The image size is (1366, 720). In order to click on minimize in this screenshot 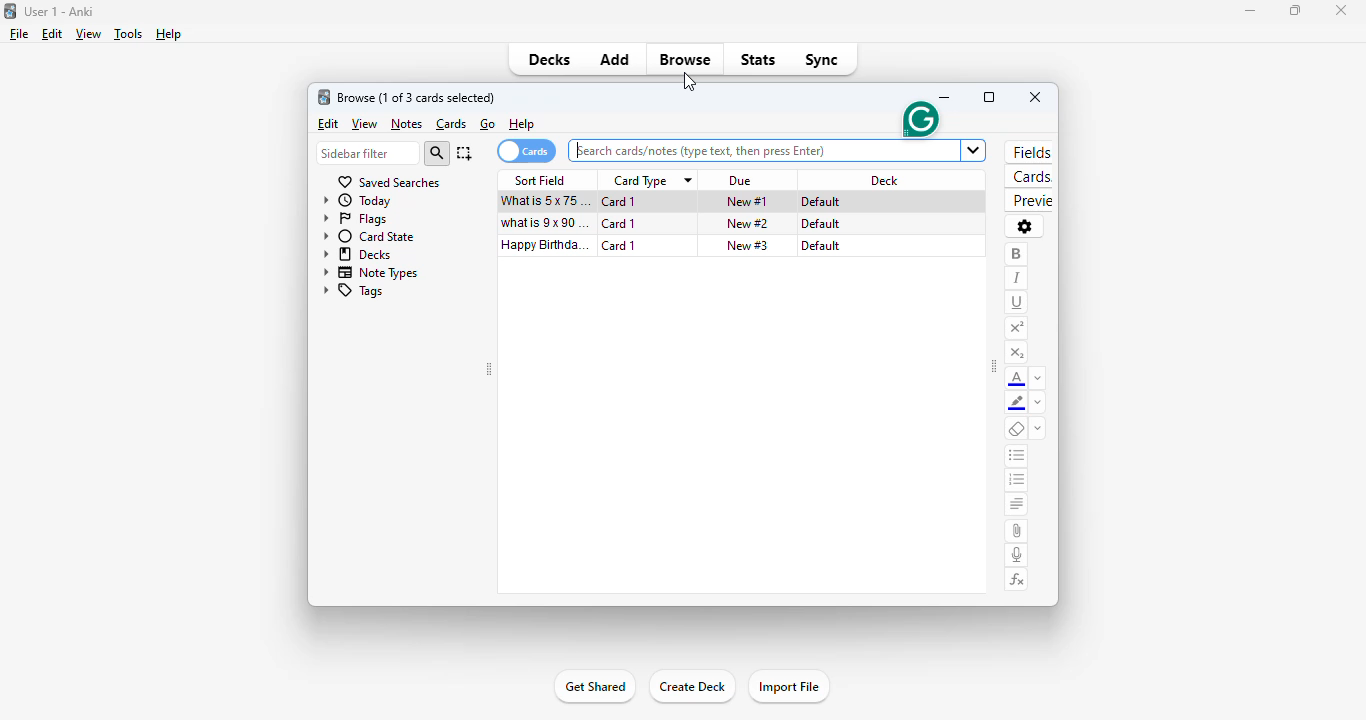, I will do `click(947, 98)`.